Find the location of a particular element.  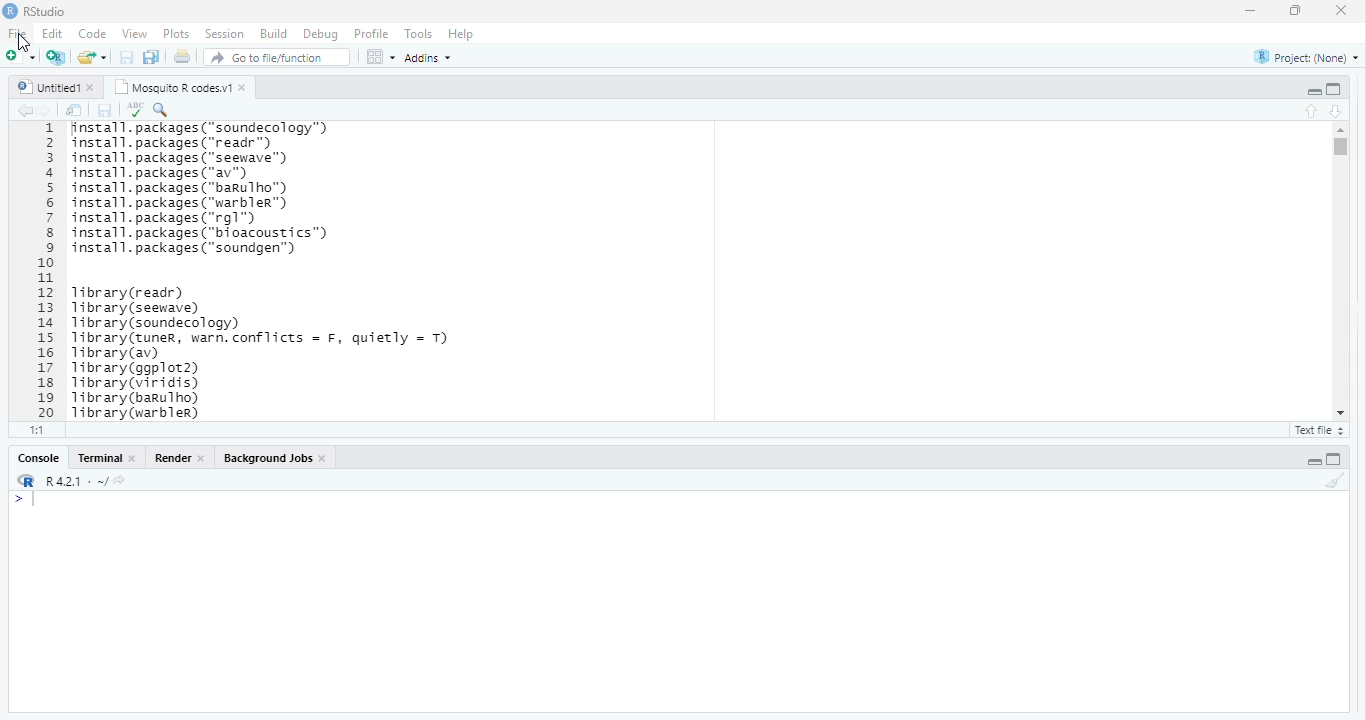

Background Jobs is located at coordinates (269, 458).